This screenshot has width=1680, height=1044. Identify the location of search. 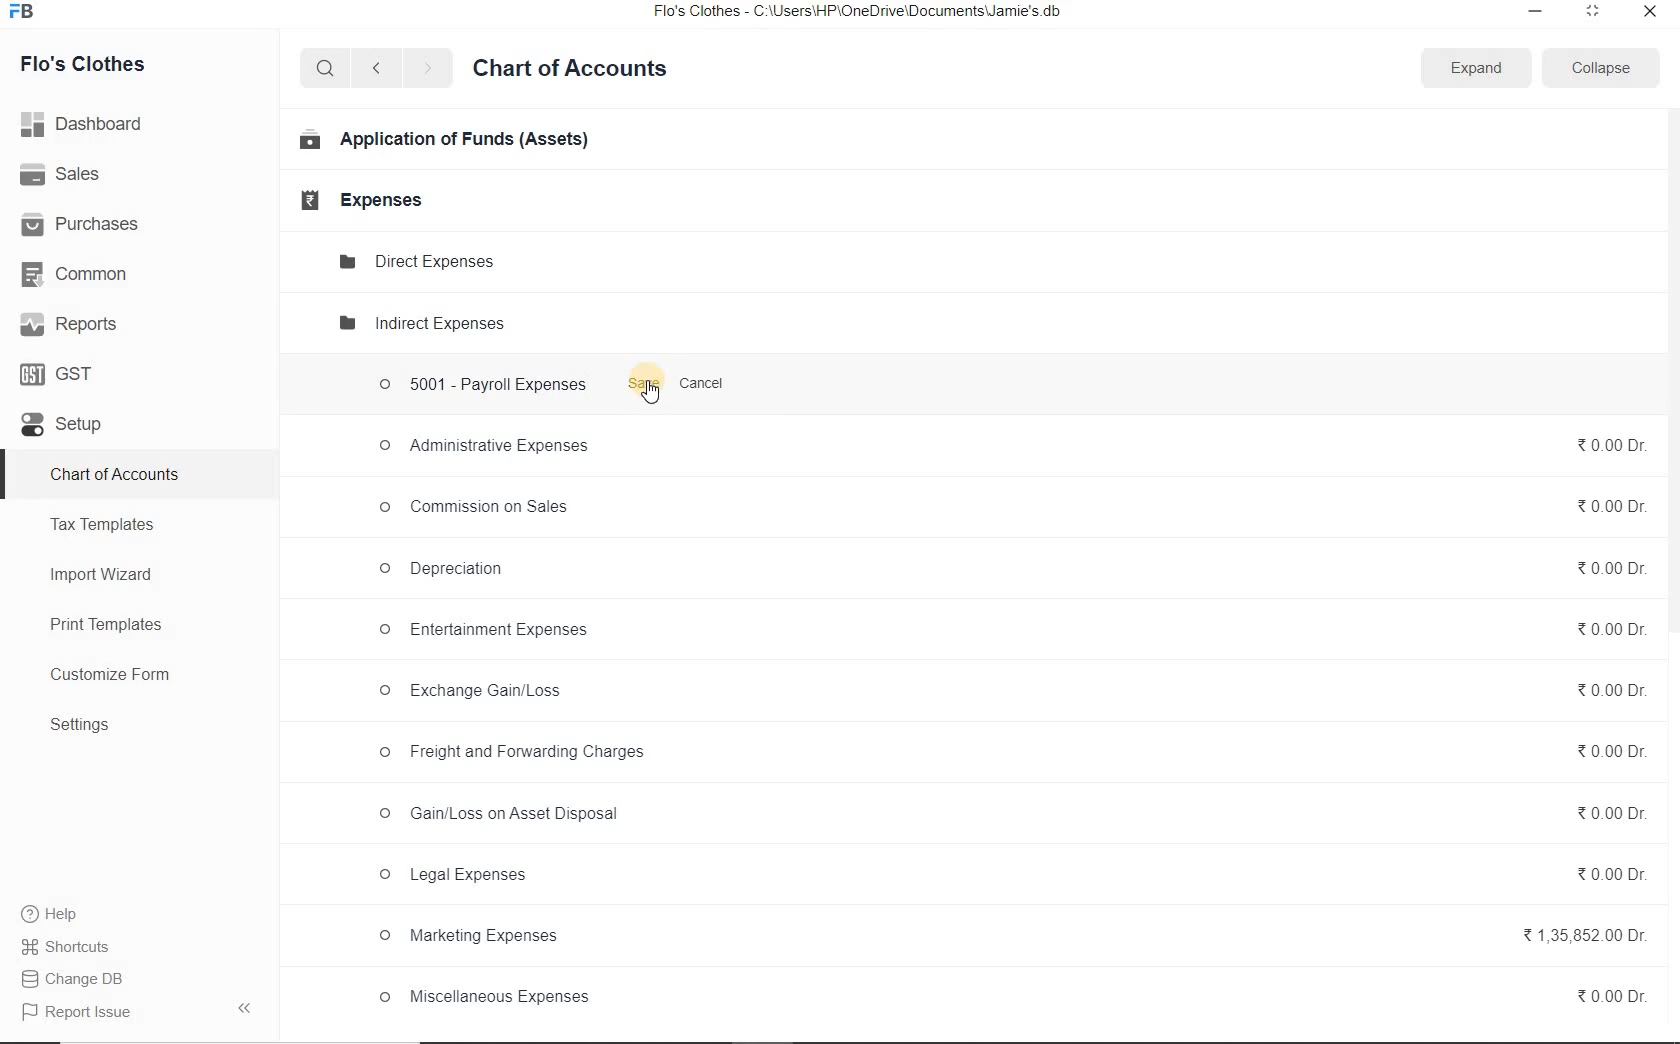
(322, 69).